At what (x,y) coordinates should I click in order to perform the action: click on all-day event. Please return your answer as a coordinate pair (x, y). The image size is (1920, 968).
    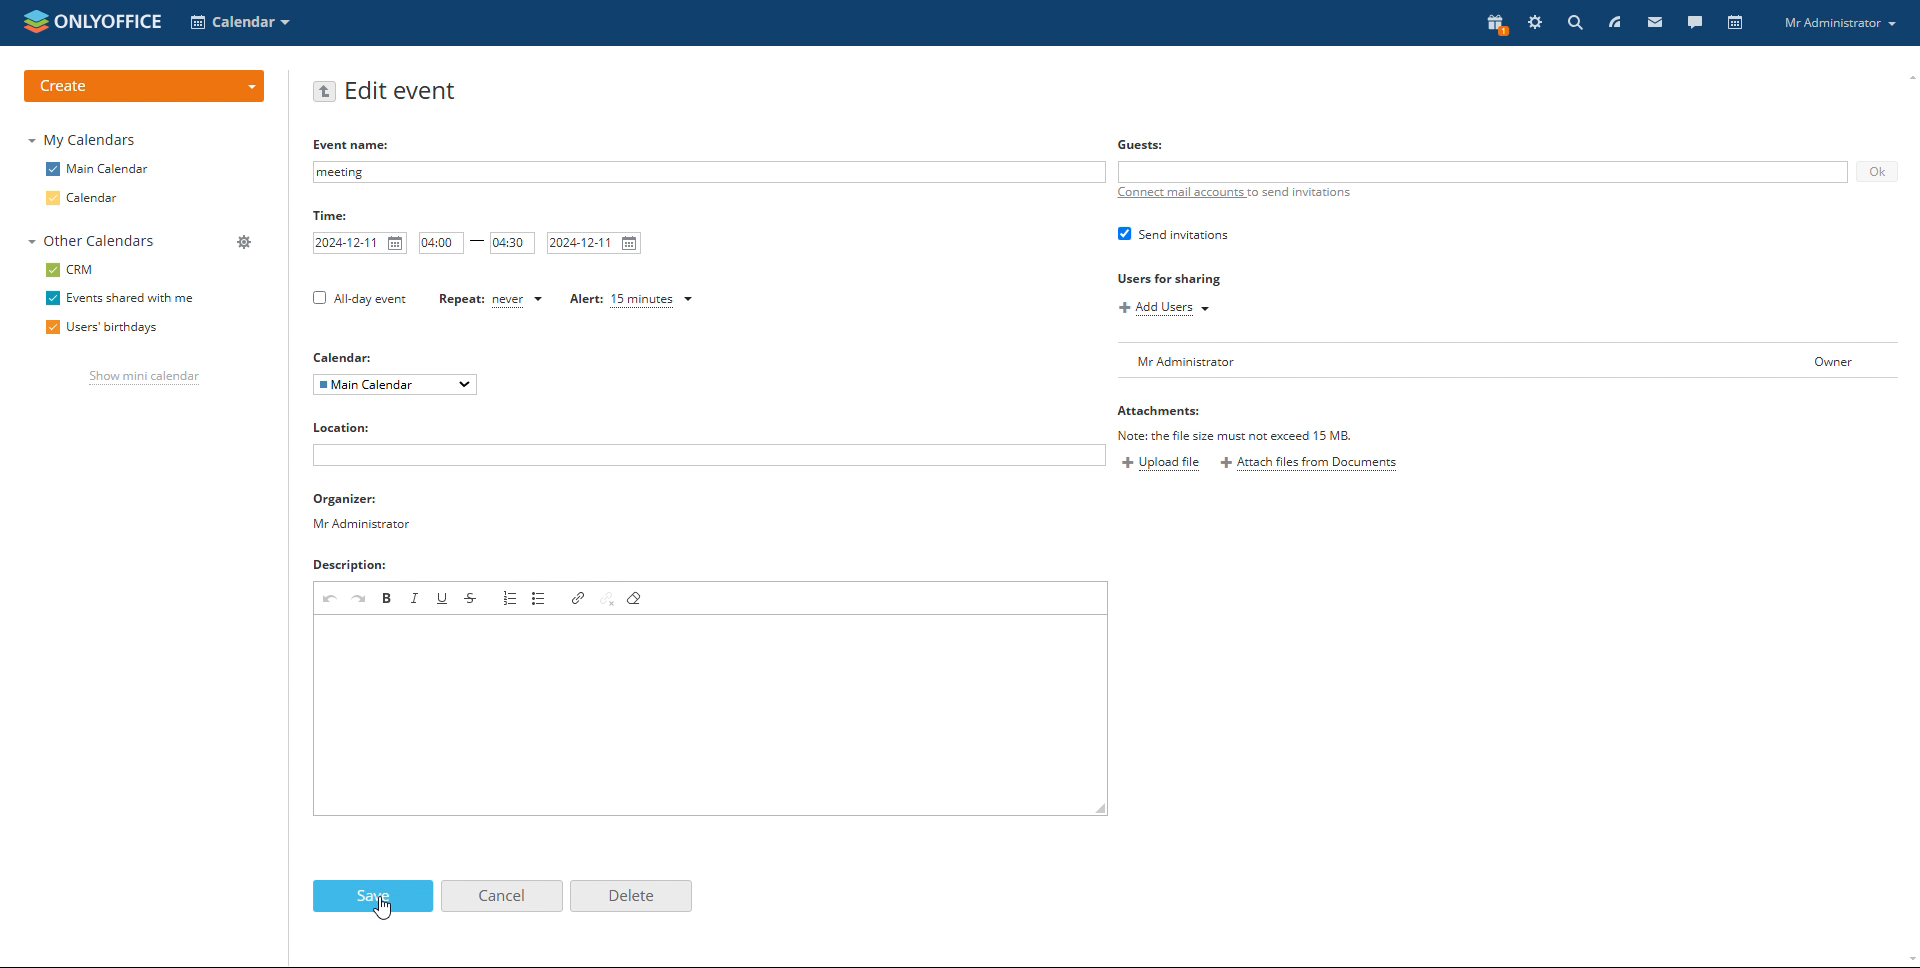
    Looking at the image, I should click on (360, 299).